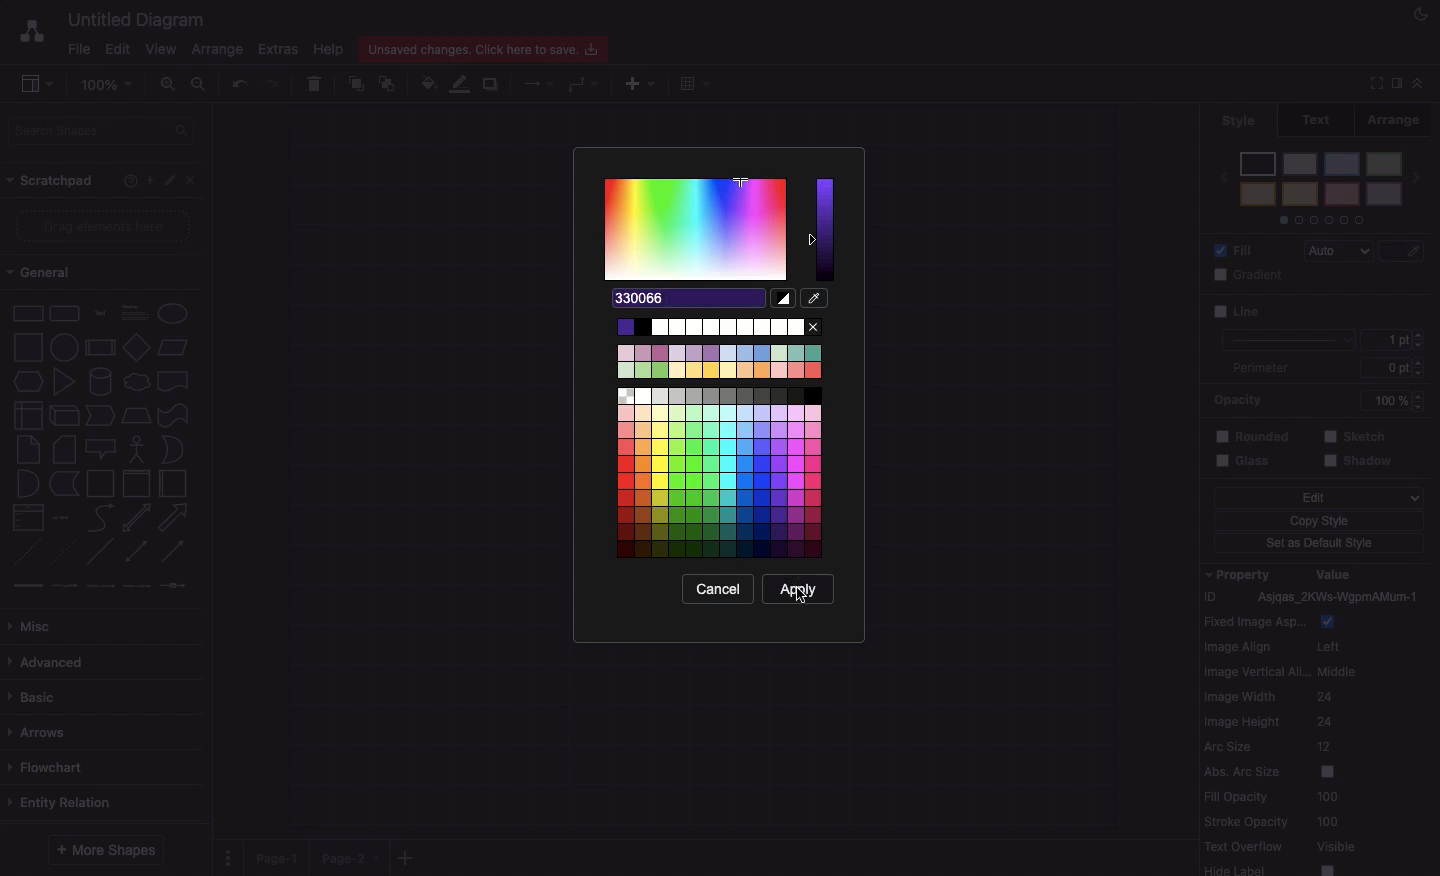 The width and height of the screenshot is (1440, 876). I want to click on Delete, so click(316, 81).